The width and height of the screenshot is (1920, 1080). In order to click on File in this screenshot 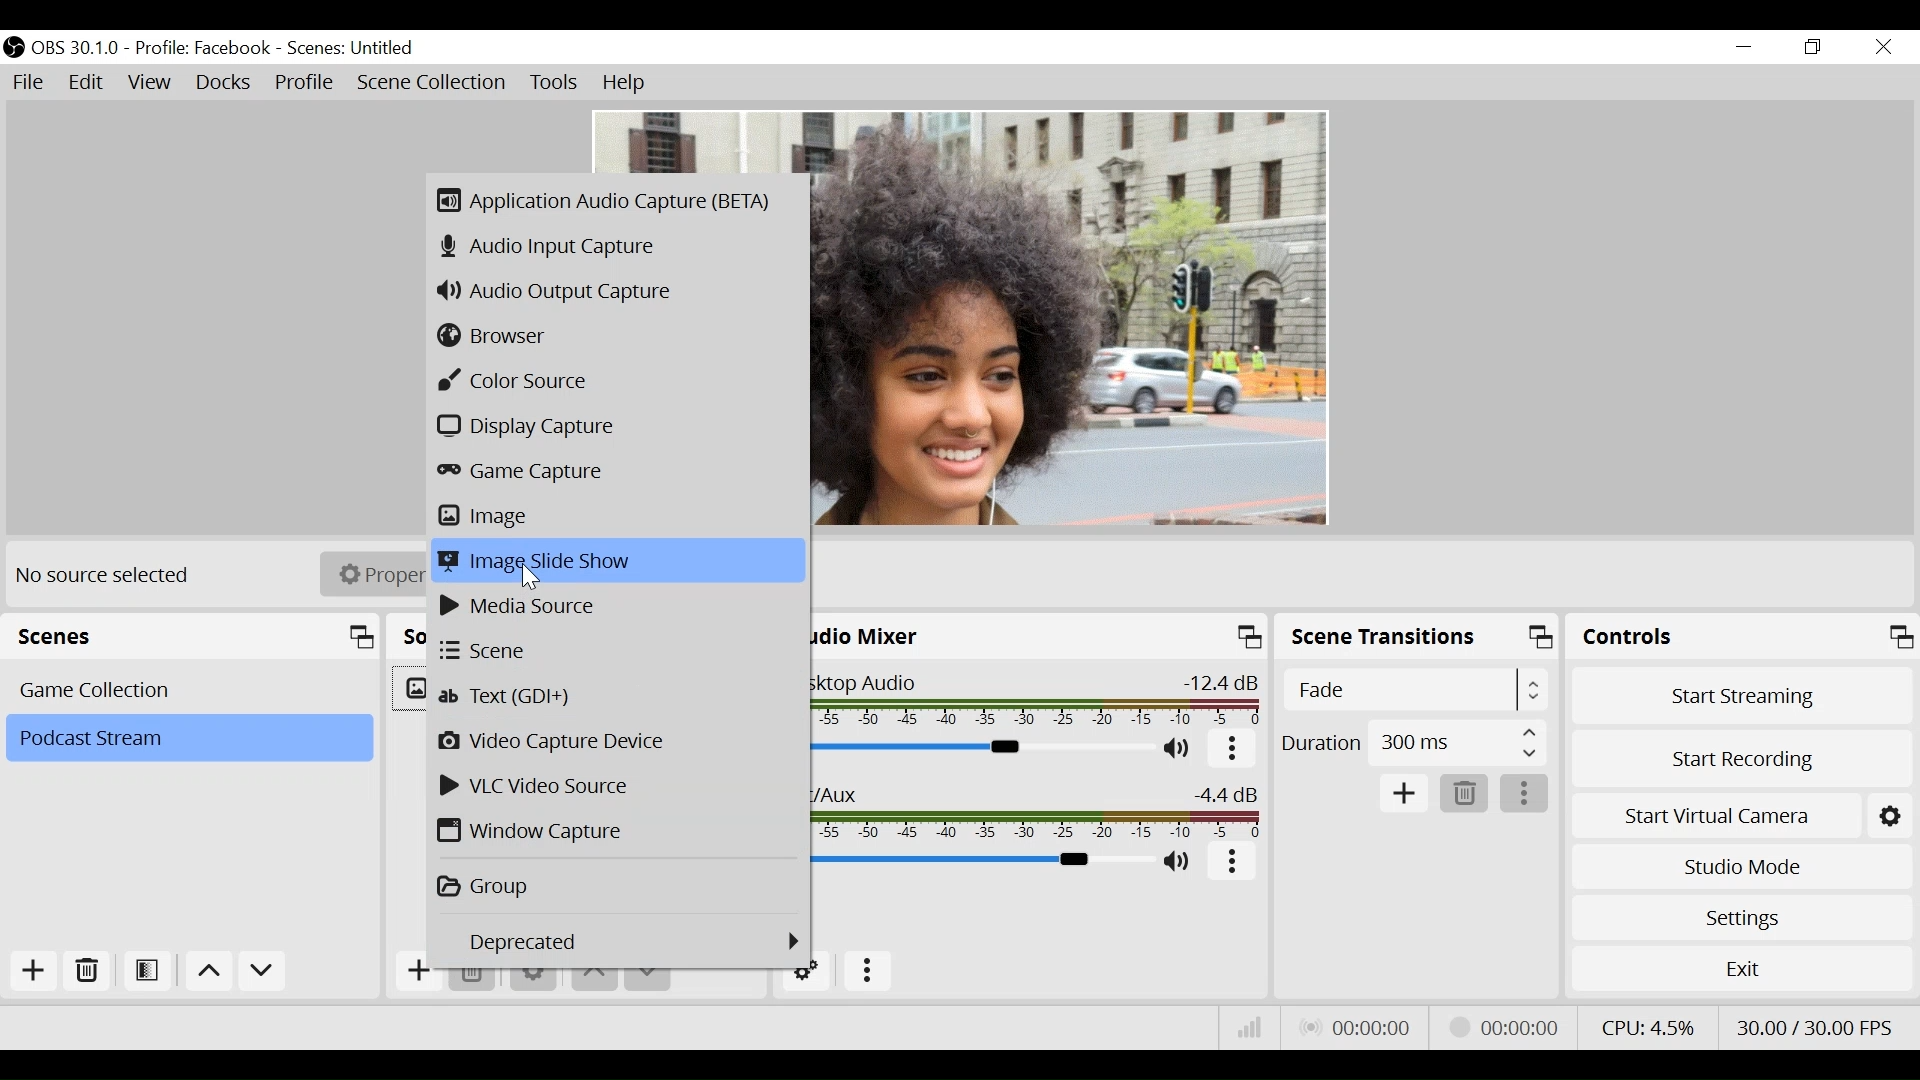, I will do `click(32, 83)`.